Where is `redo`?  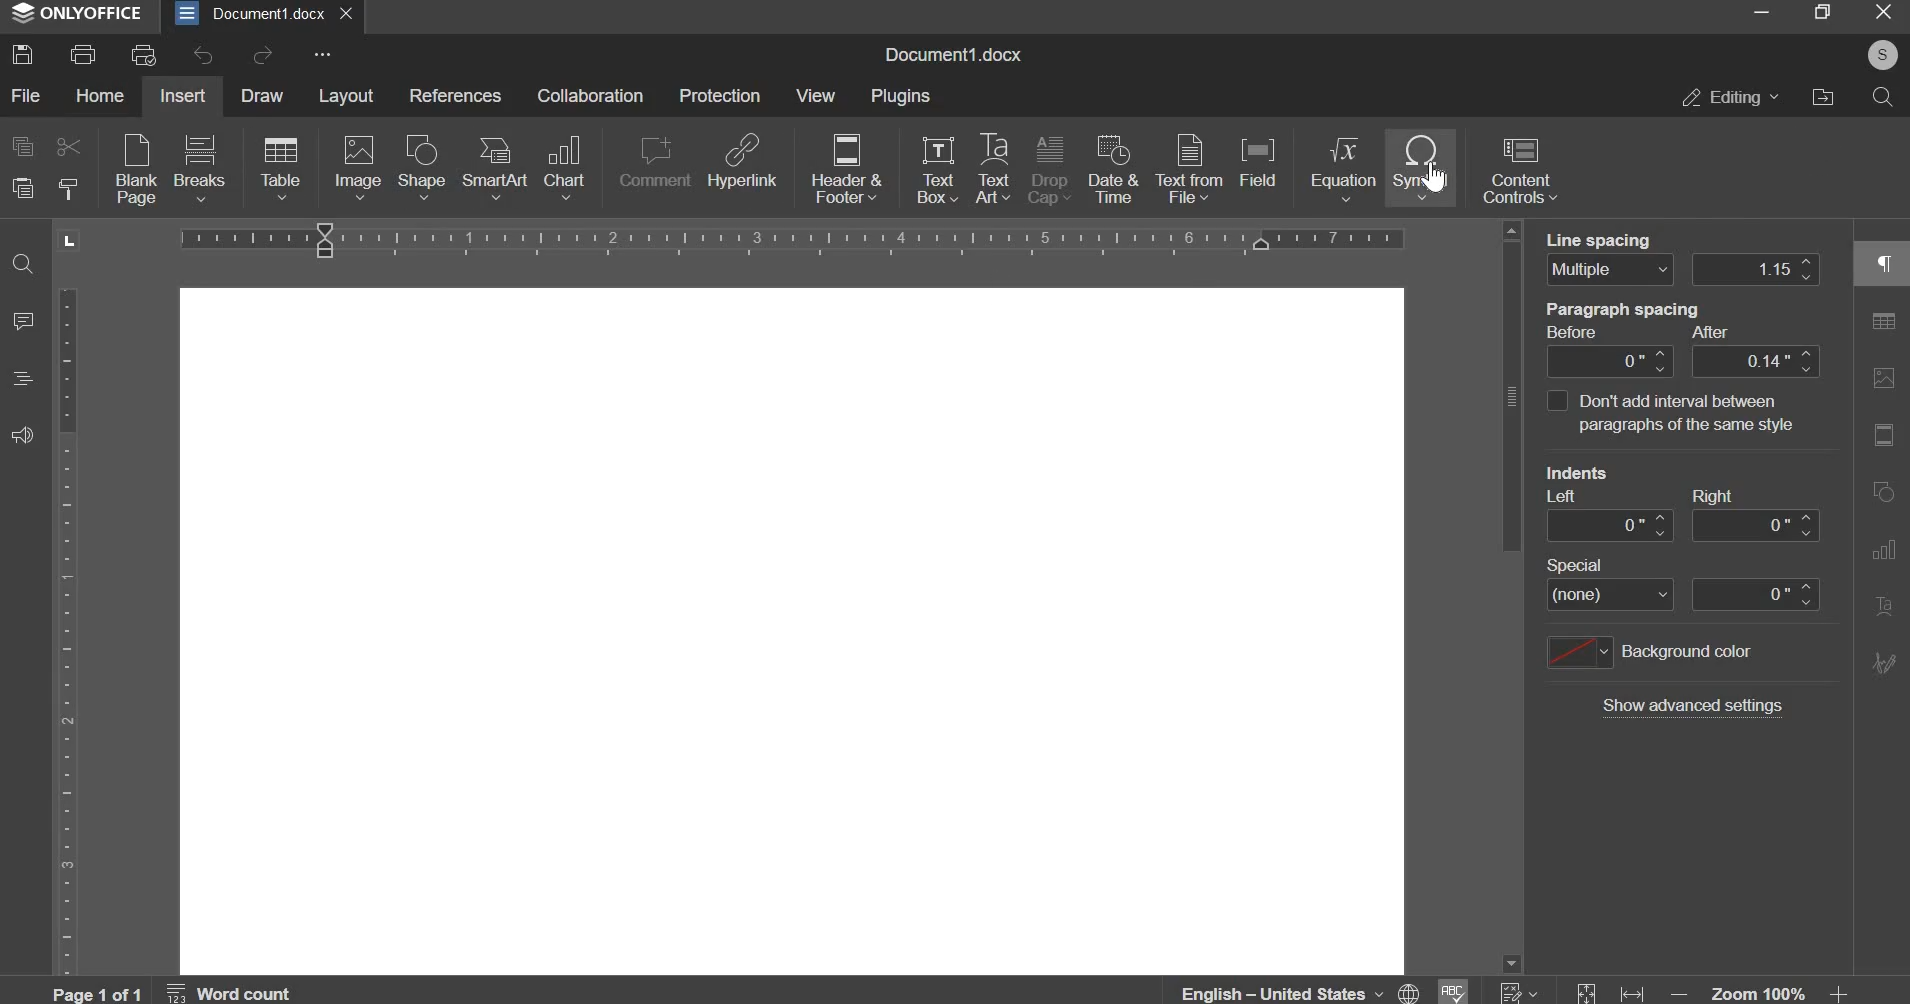 redo is located at coordinates (263, 55).